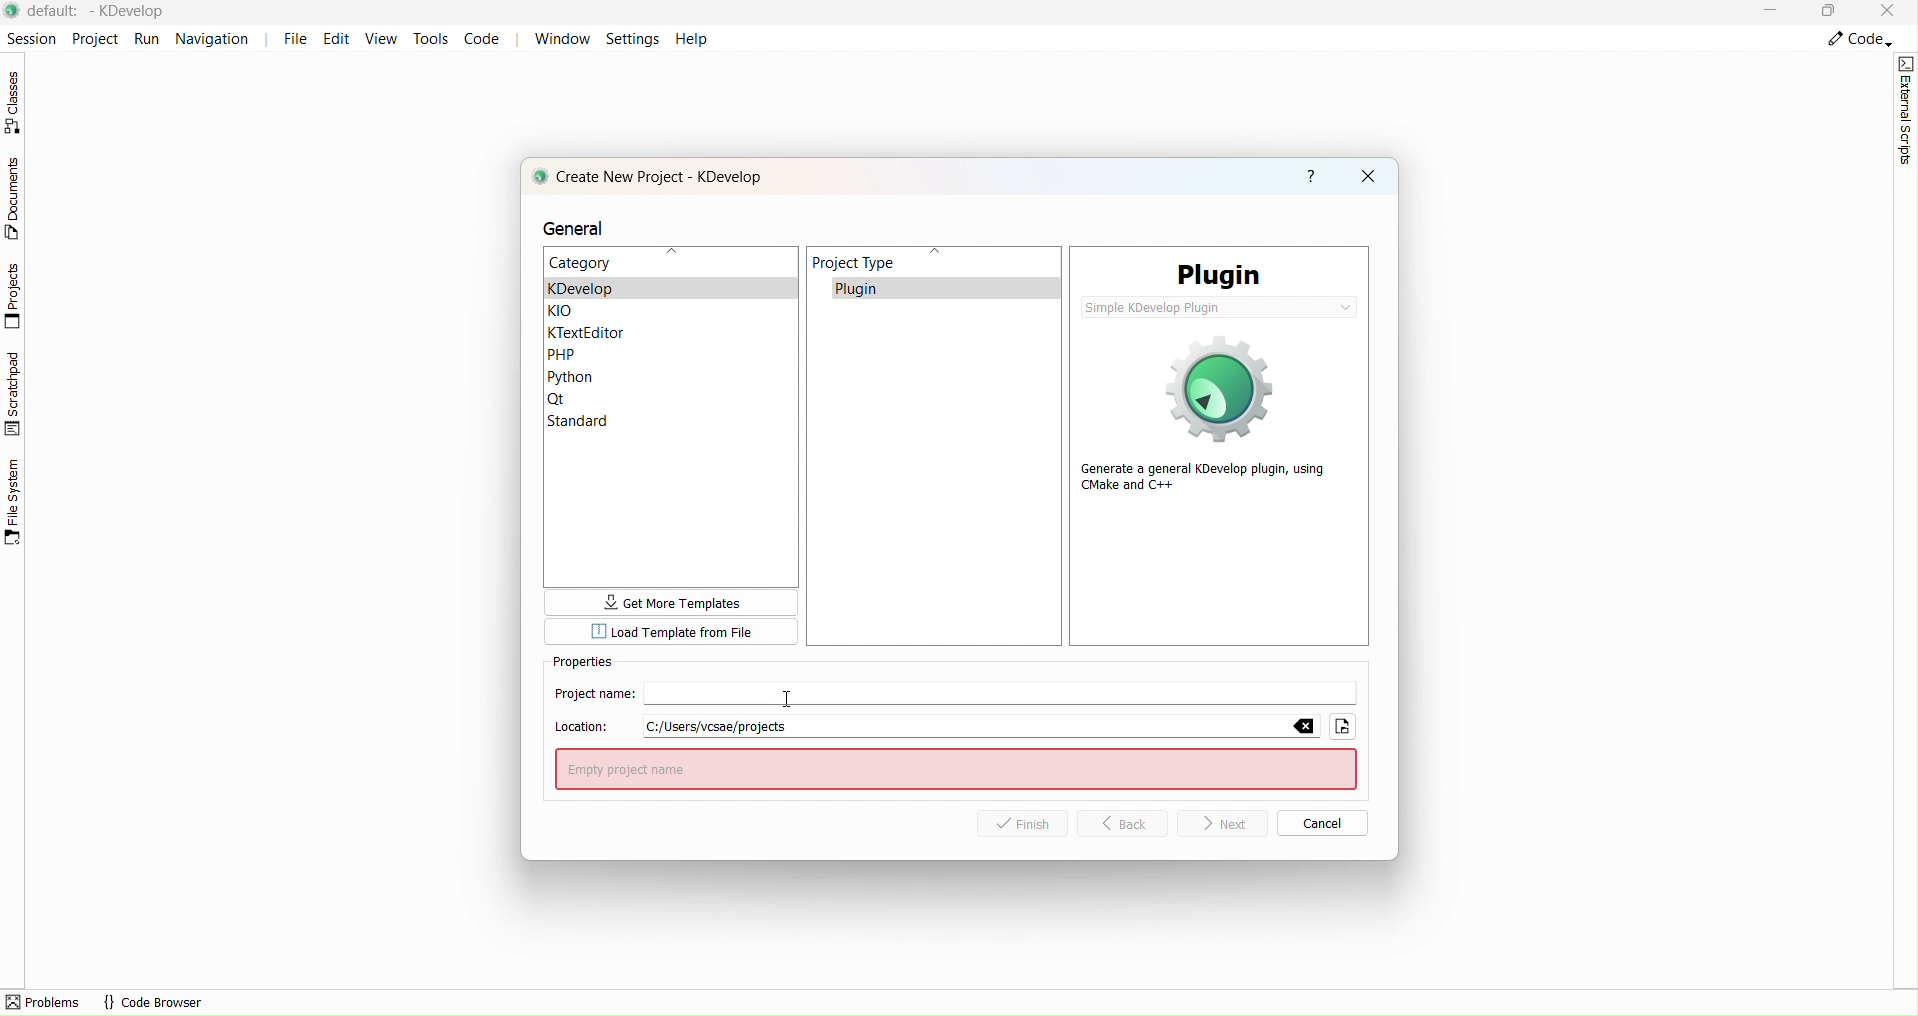 Image resolution: width=1918 pixels, height=1016 pixels. I want to click on Edit, so click(341, 39).